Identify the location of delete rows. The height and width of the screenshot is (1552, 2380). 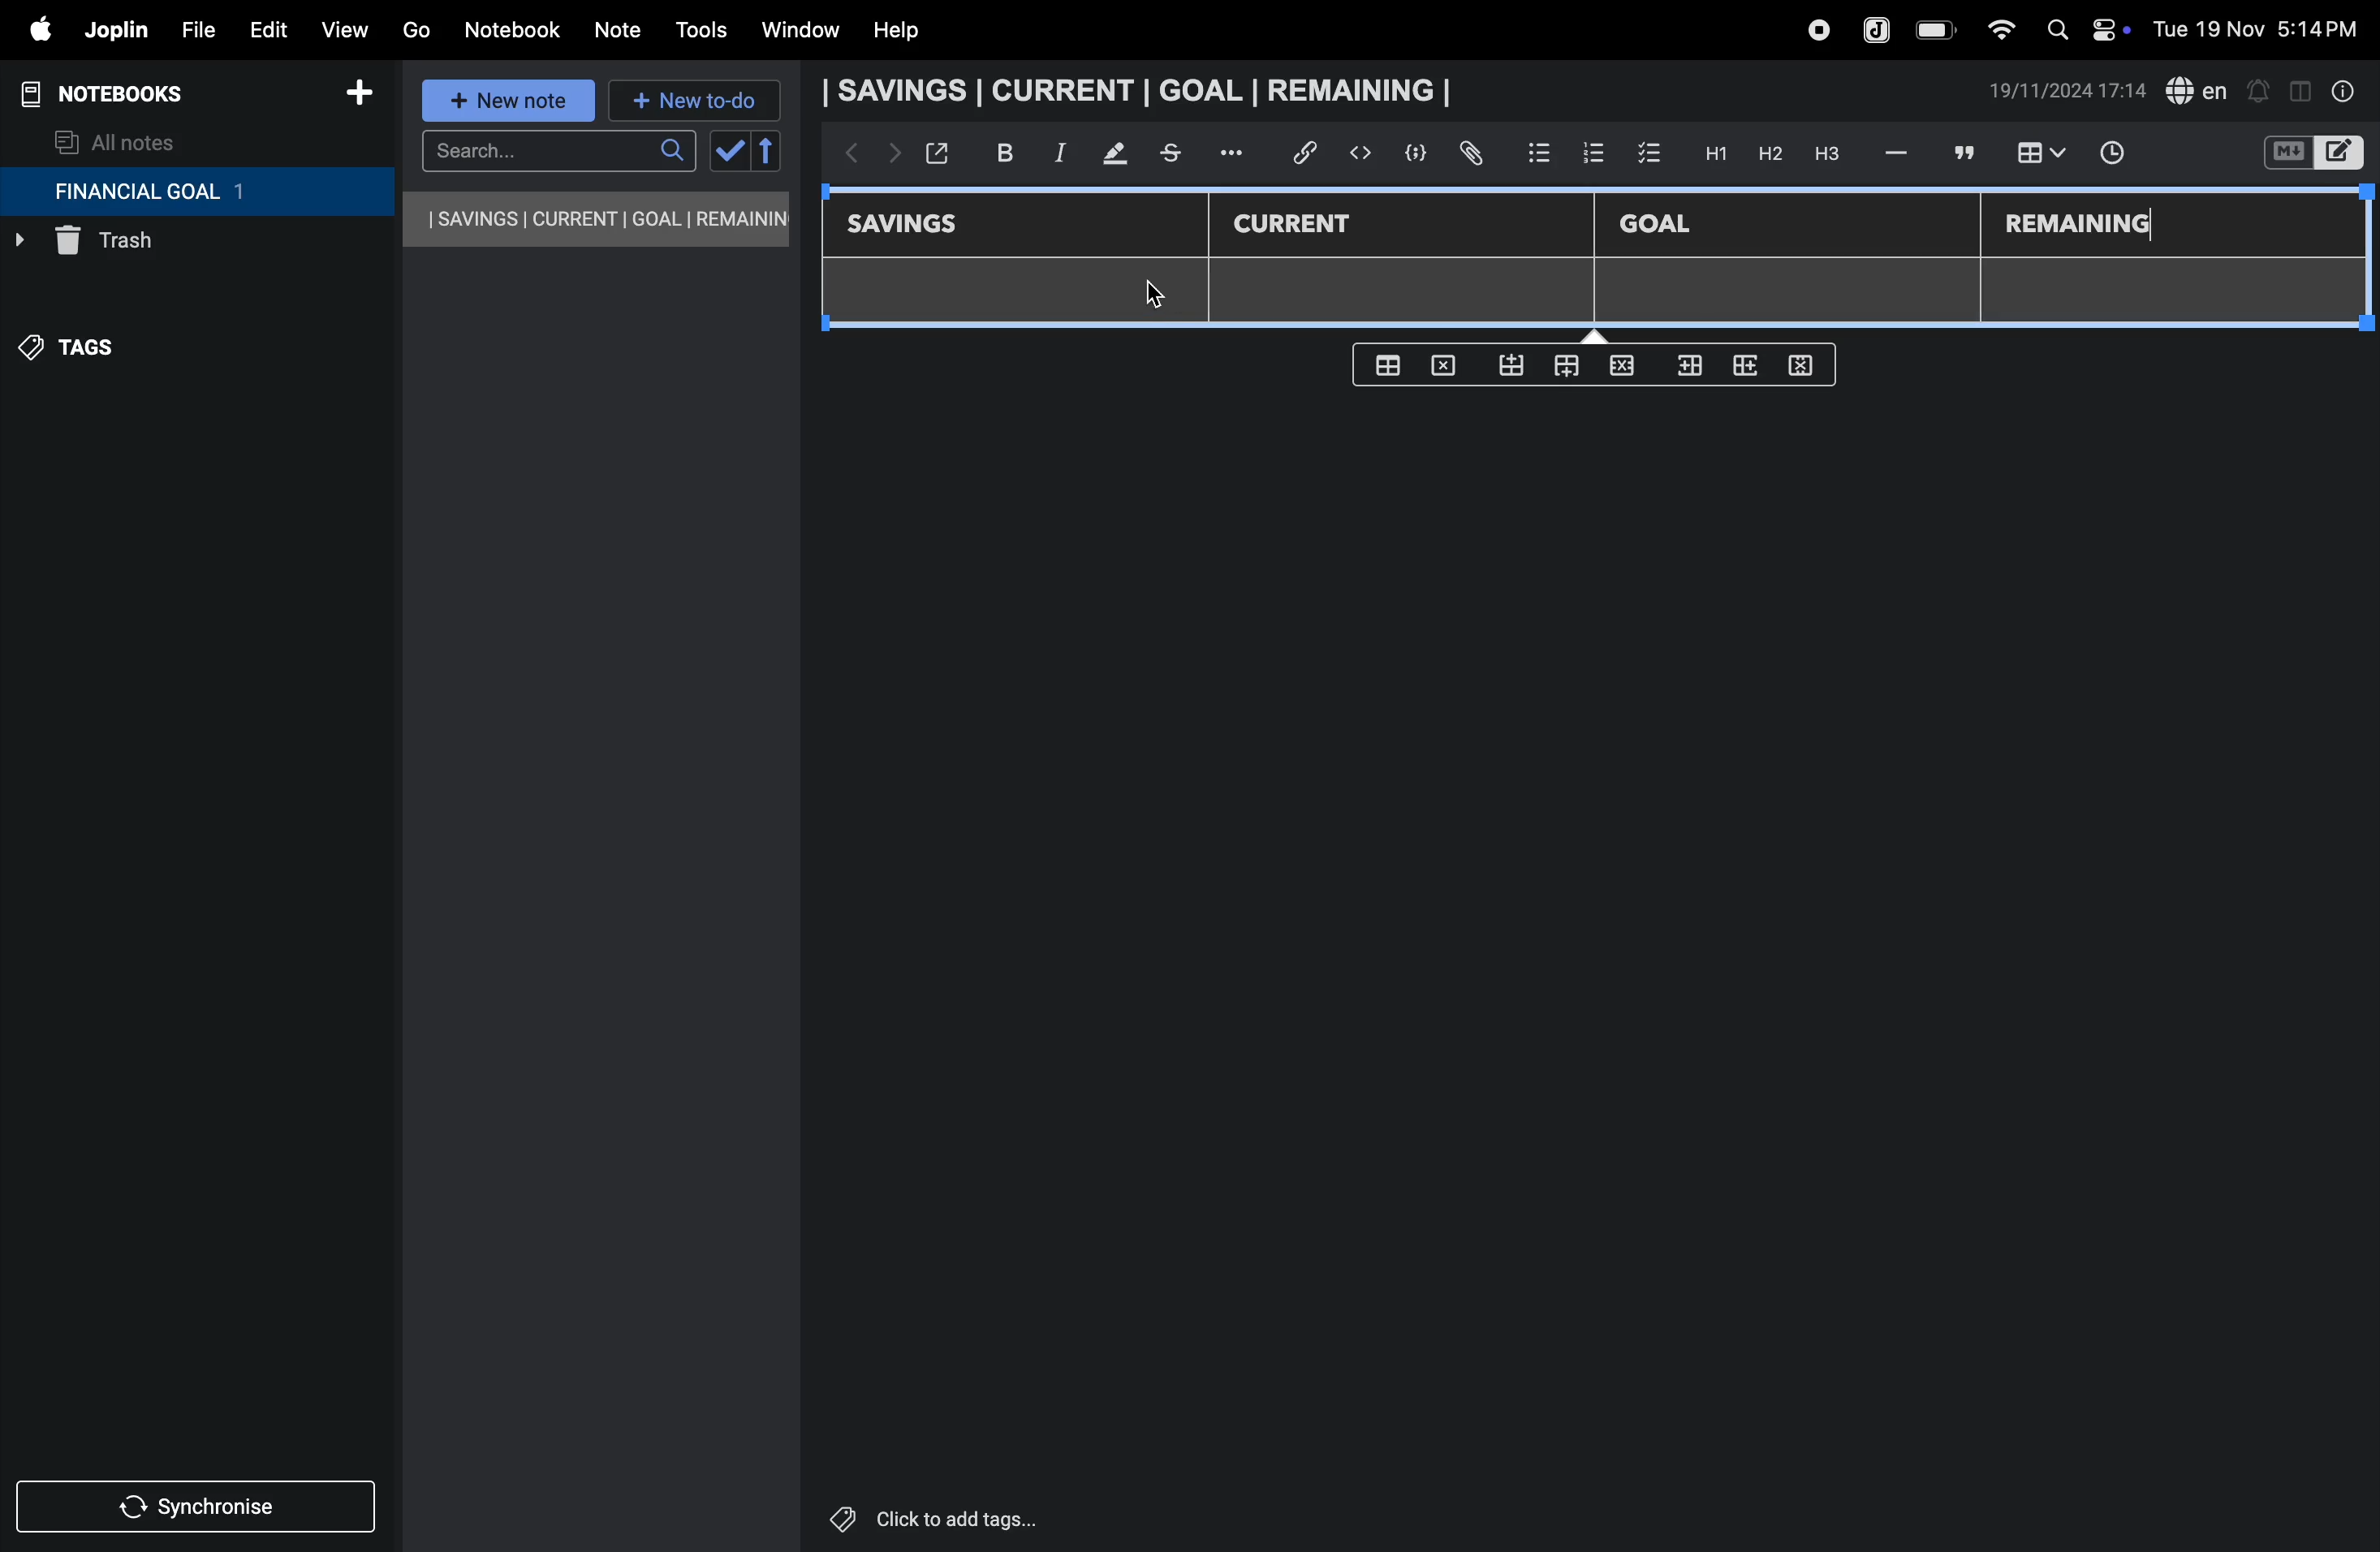
(1802, 364).